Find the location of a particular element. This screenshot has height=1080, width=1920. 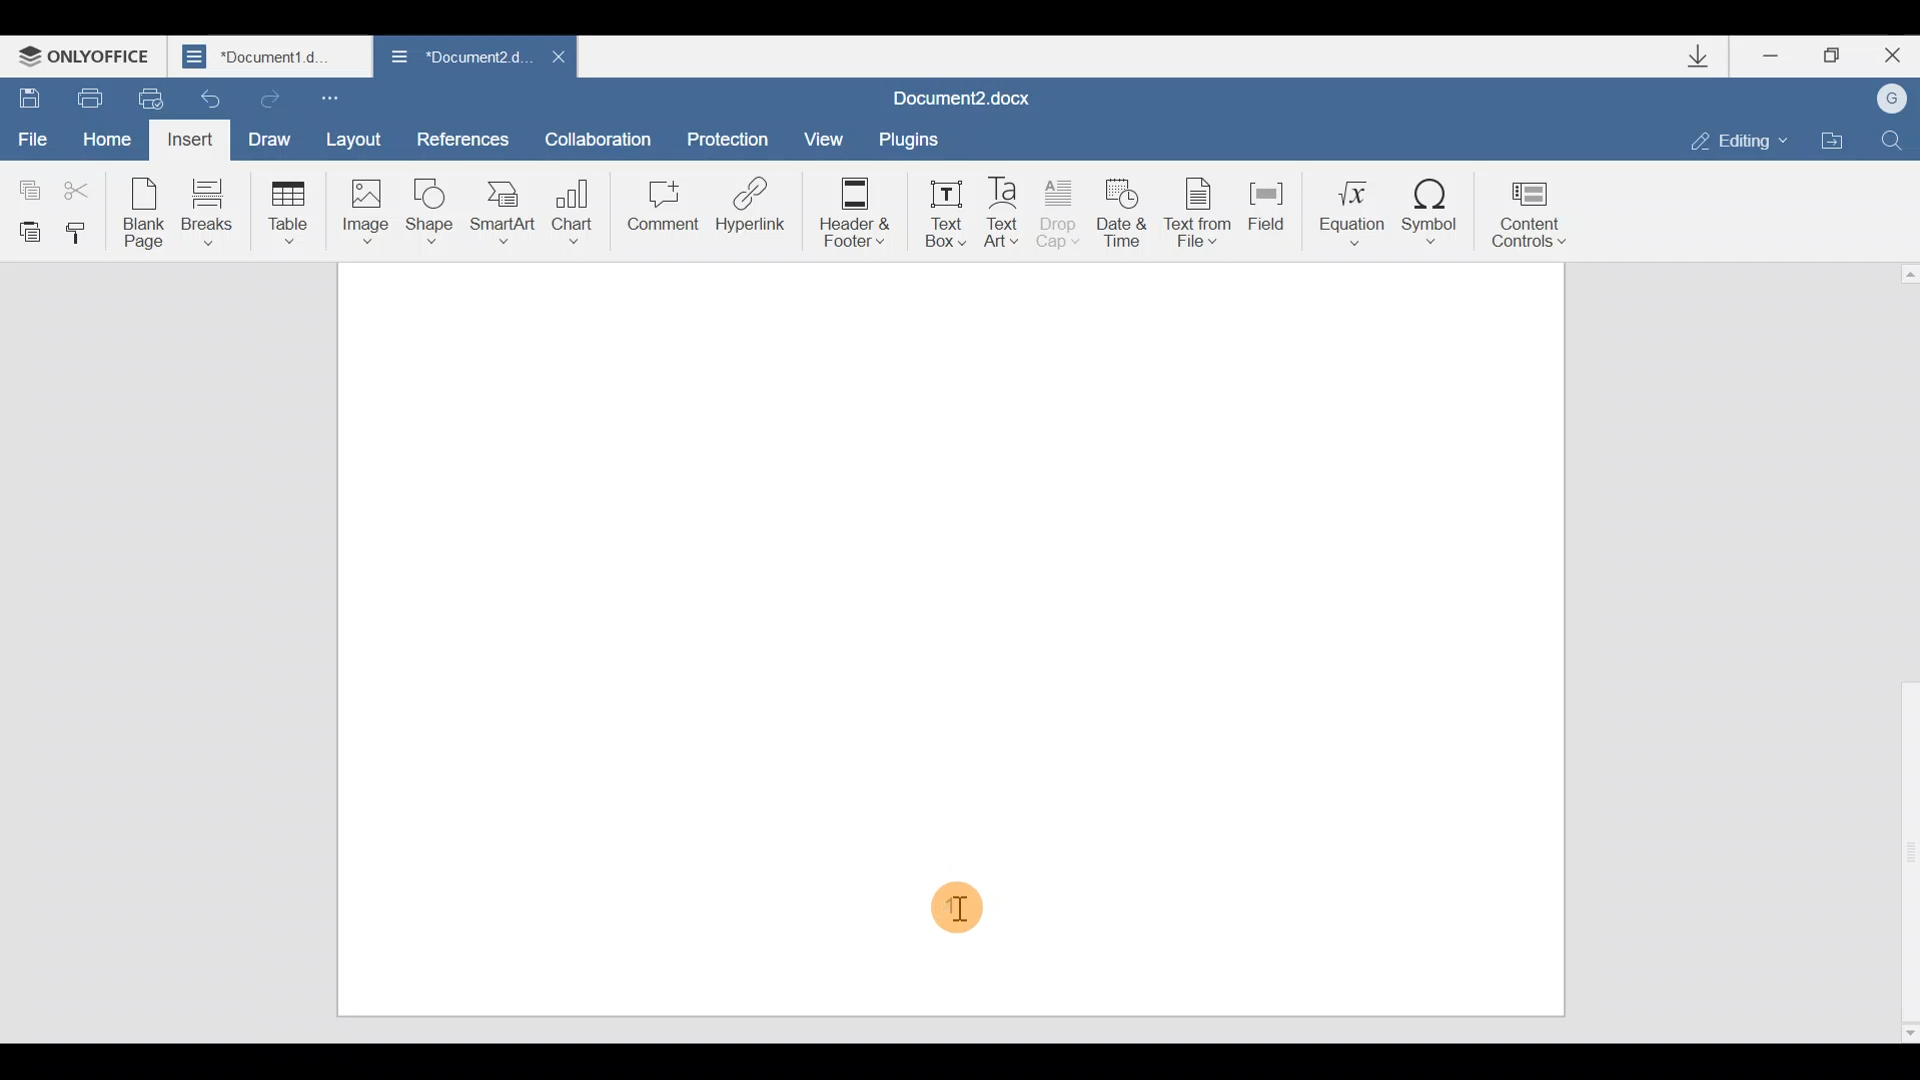

Home is located at coordinates (106, 137).